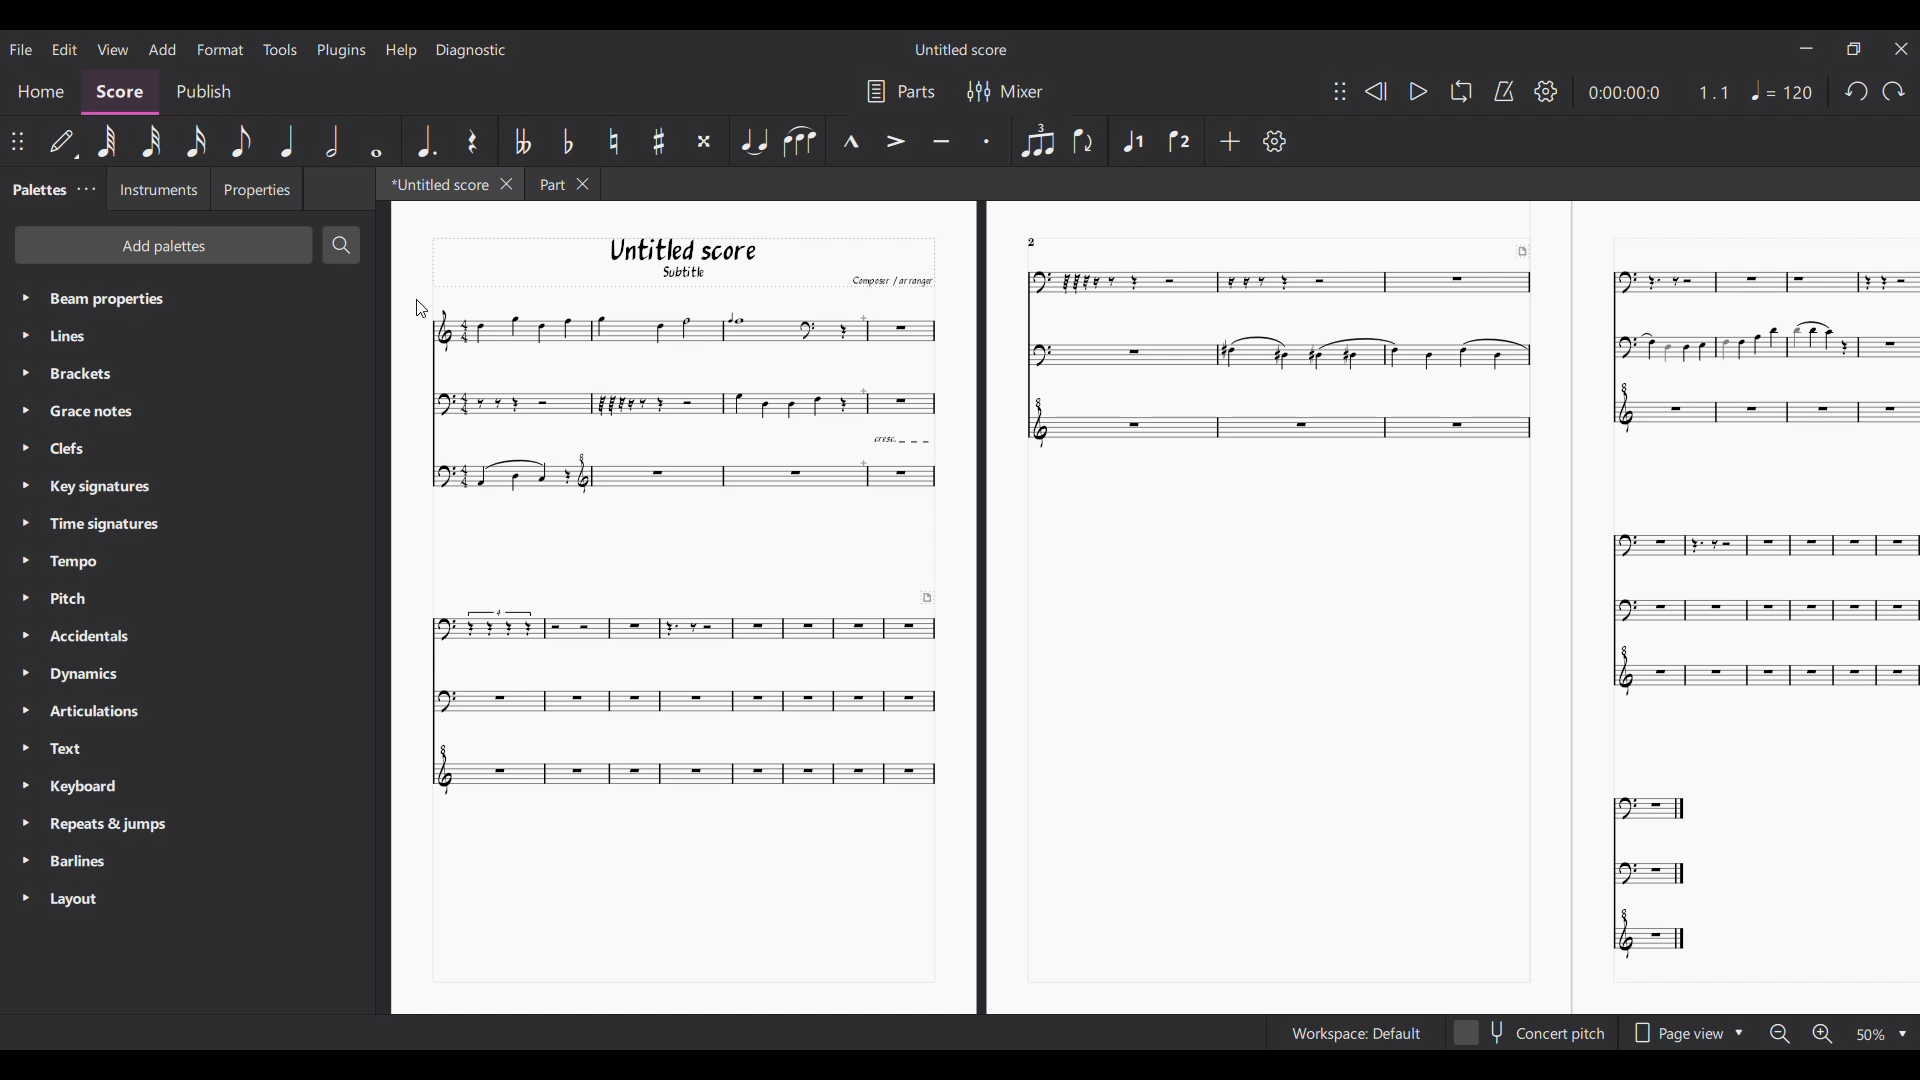 This screenshot has height=1080, width=1920. I want to click on , so click(22, 675).